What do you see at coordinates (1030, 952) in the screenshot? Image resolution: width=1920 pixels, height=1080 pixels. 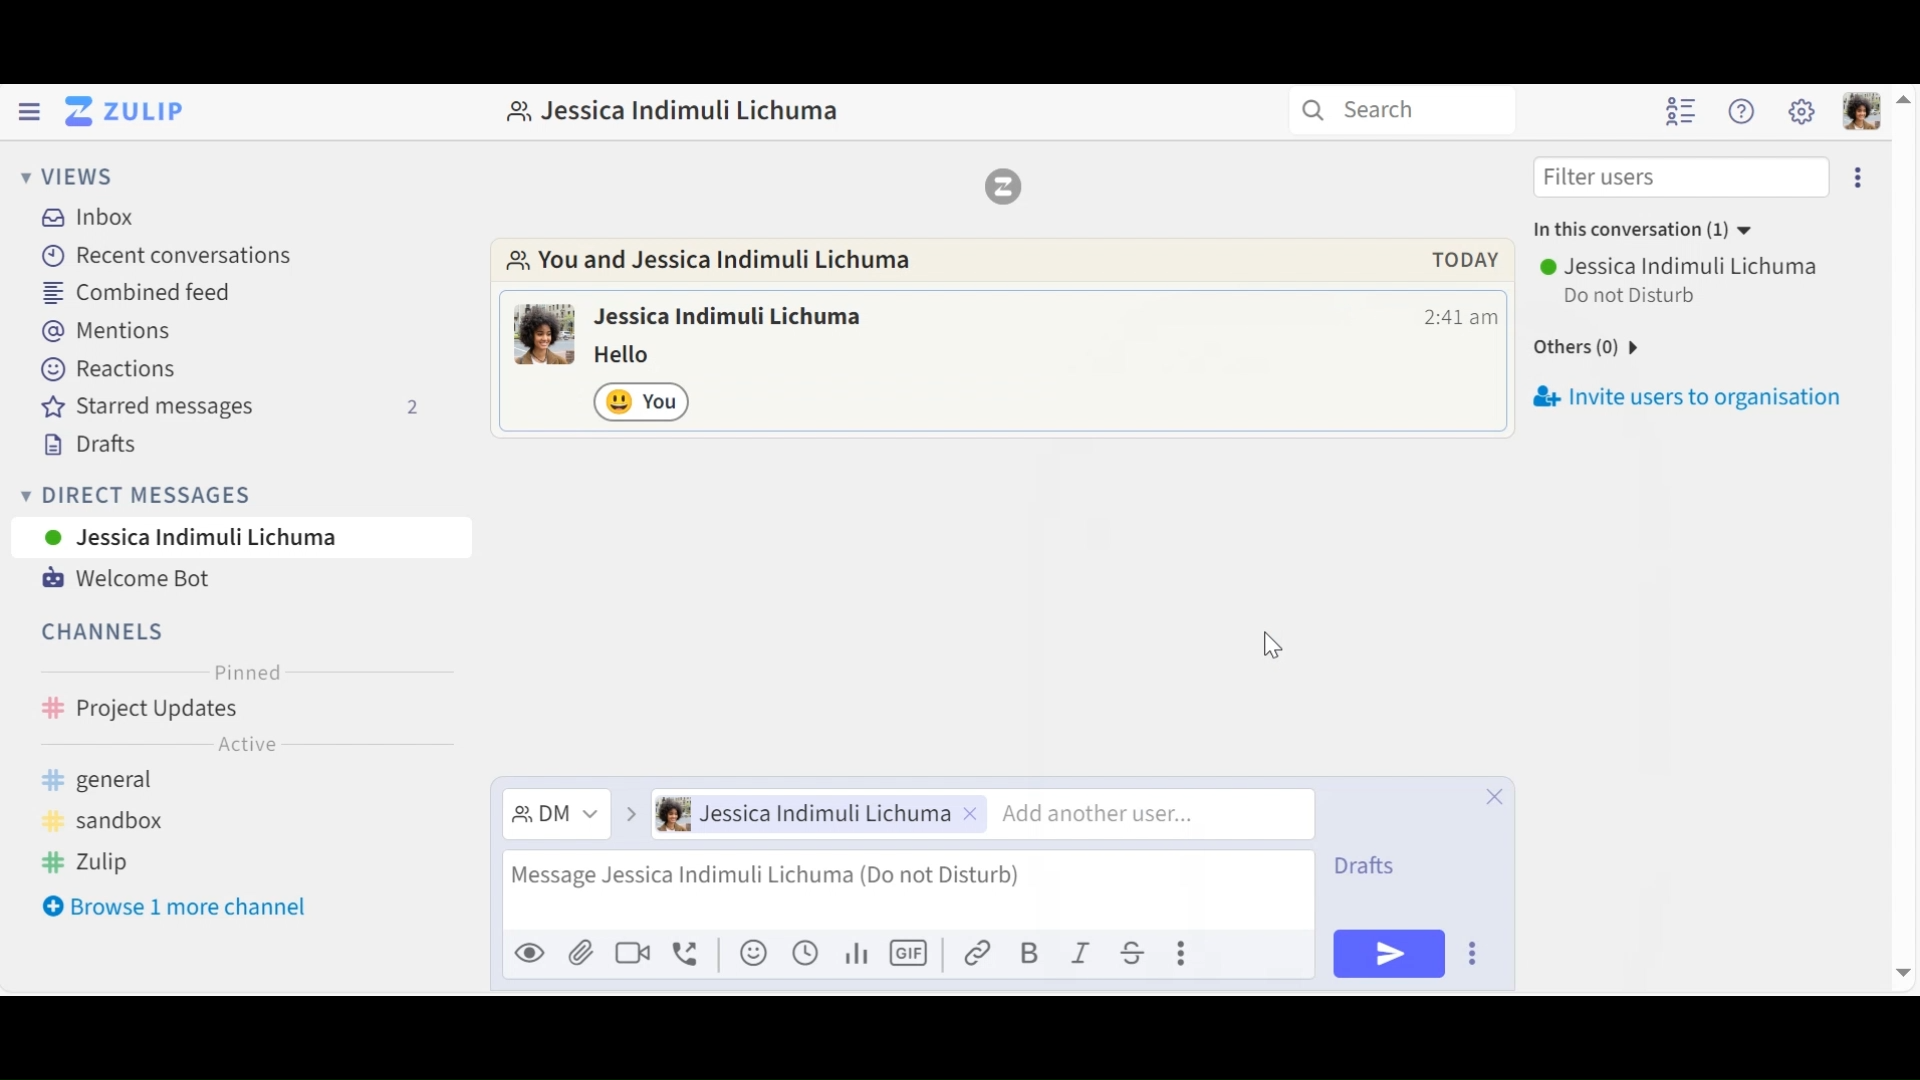 I see `Bold` at bounding box center [1030, 952].